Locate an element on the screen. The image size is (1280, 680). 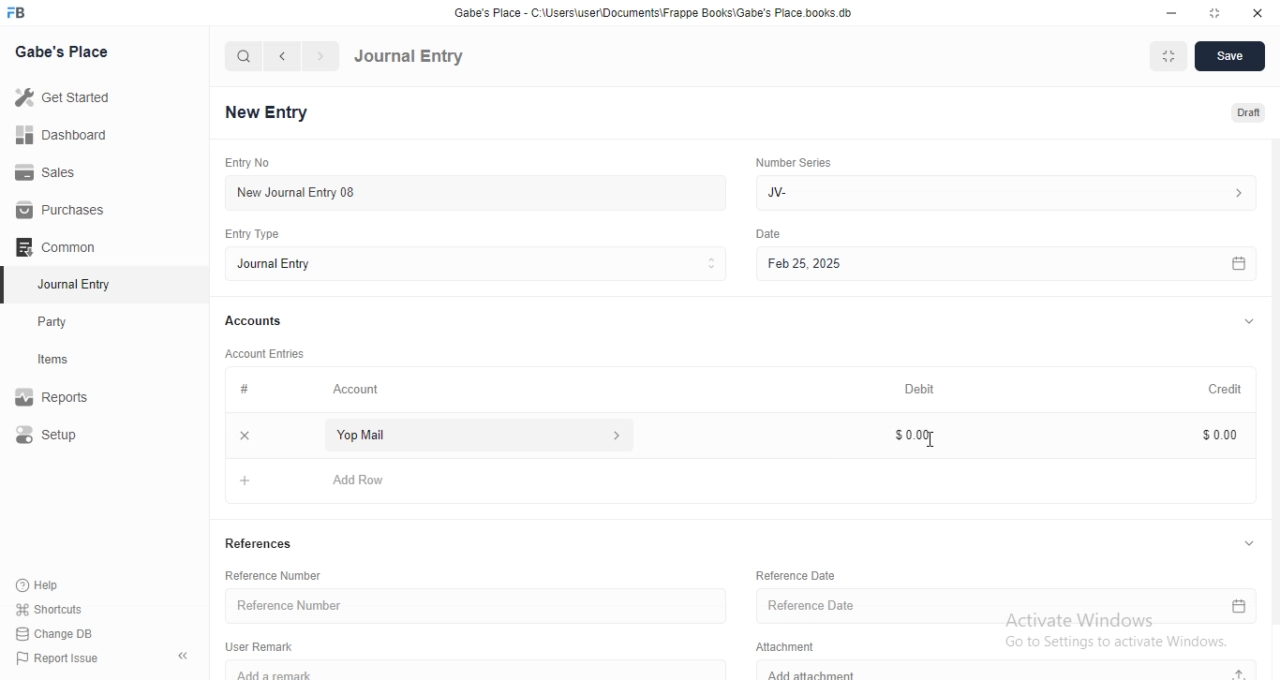
navigate forward is located at coordinates (321, 56).